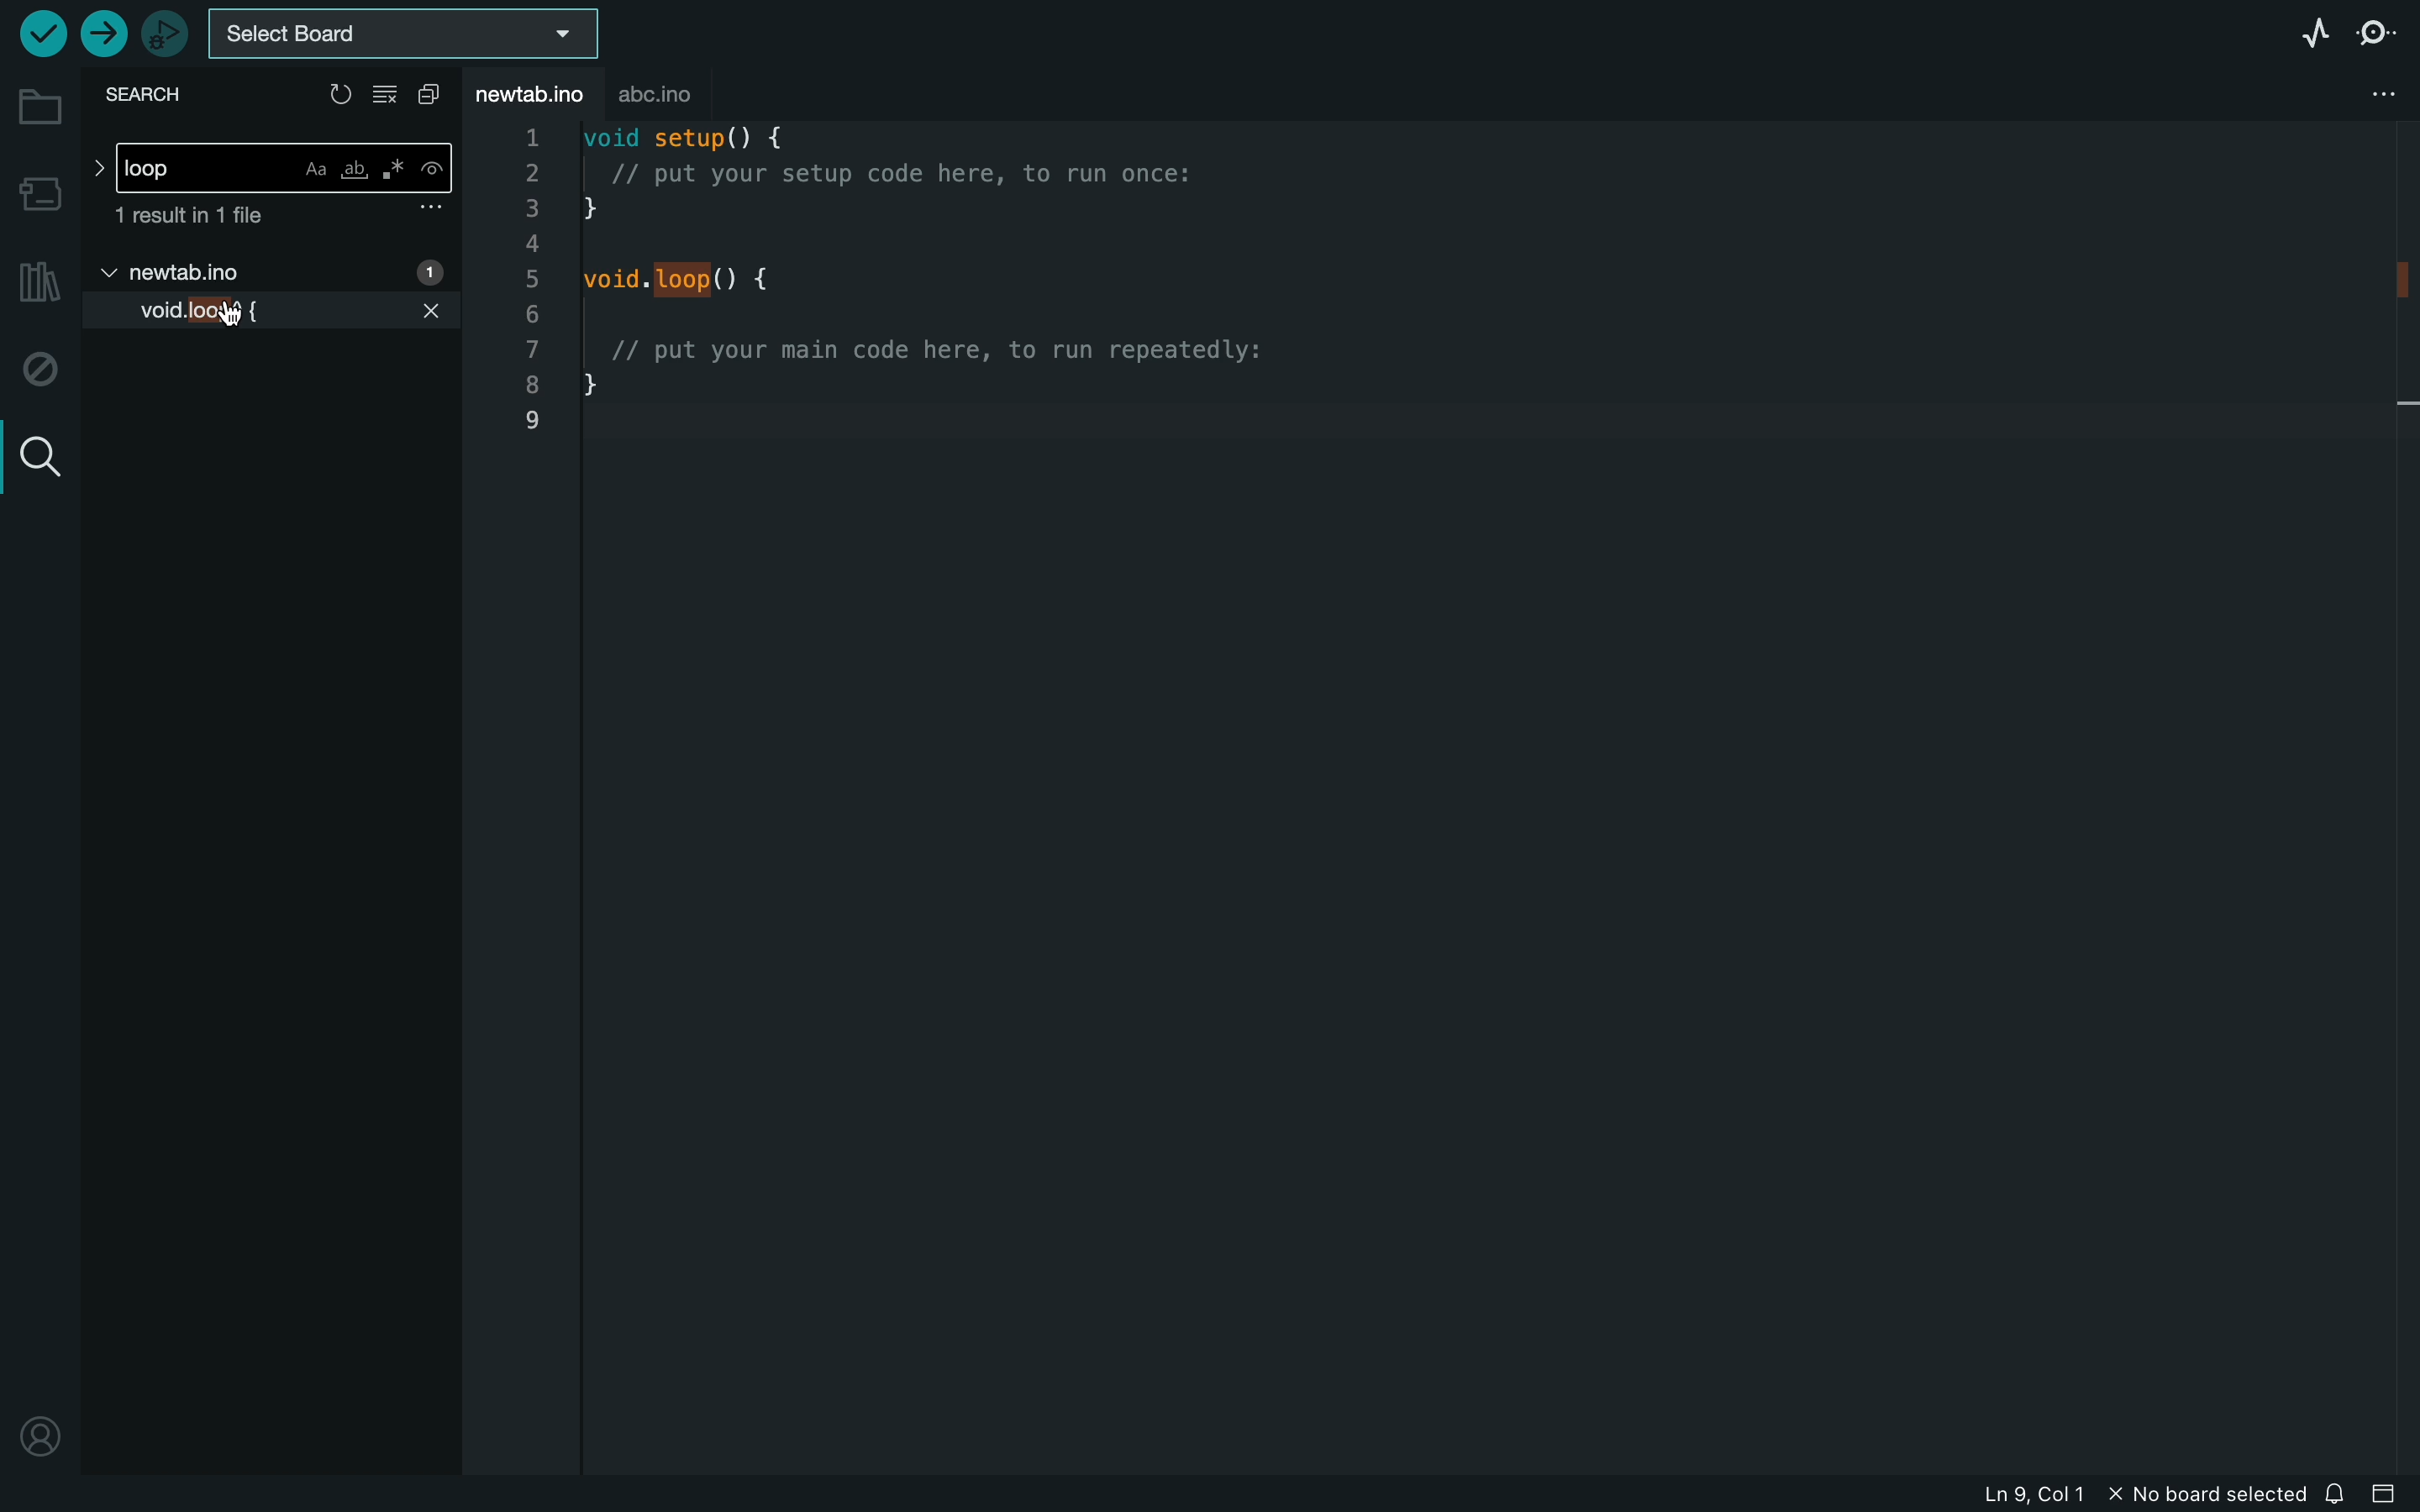 Image resolution: width=2420 pixels, height=1512 pixels. Describe the element at coordinates (2101, 1490) in the screenshot. I see `file information` at that location.